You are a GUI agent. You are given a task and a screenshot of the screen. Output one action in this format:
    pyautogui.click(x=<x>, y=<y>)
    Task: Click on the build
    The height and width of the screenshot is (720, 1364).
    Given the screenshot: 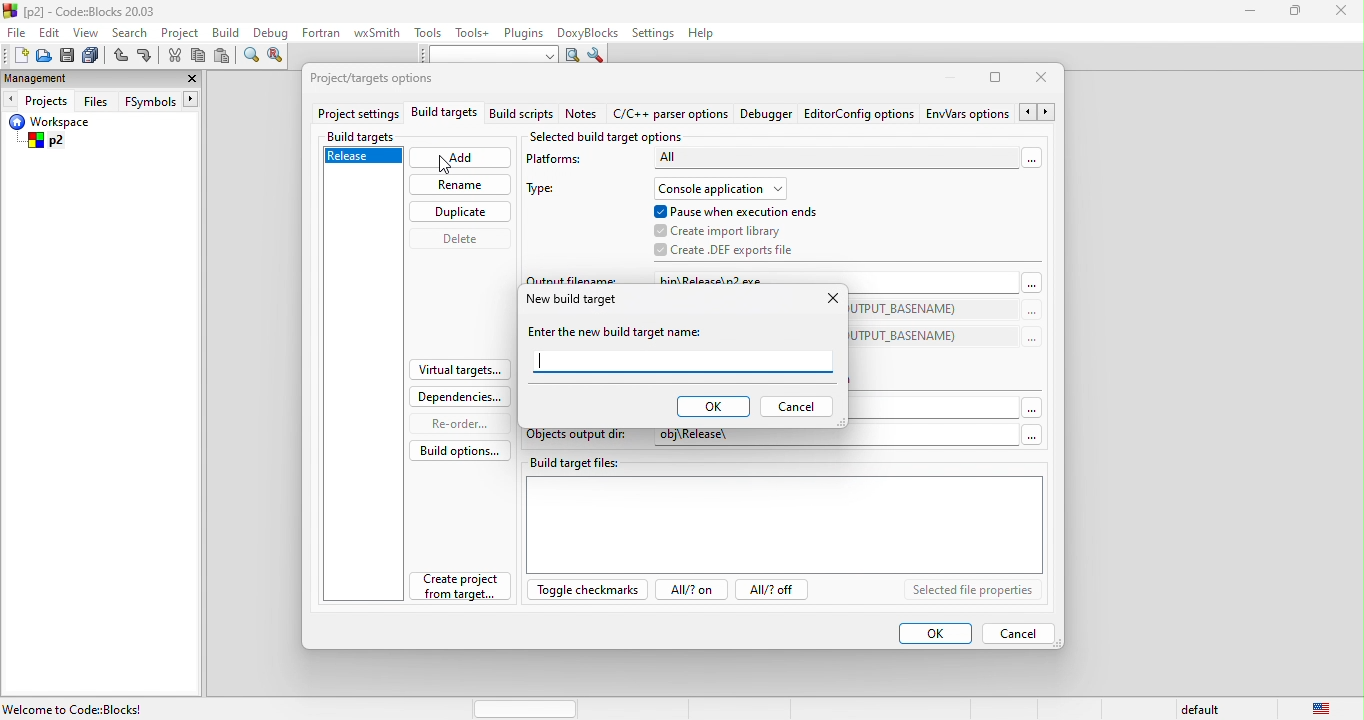 What is the action you would take?
    pyautogui.click(x=231, y=34)
    